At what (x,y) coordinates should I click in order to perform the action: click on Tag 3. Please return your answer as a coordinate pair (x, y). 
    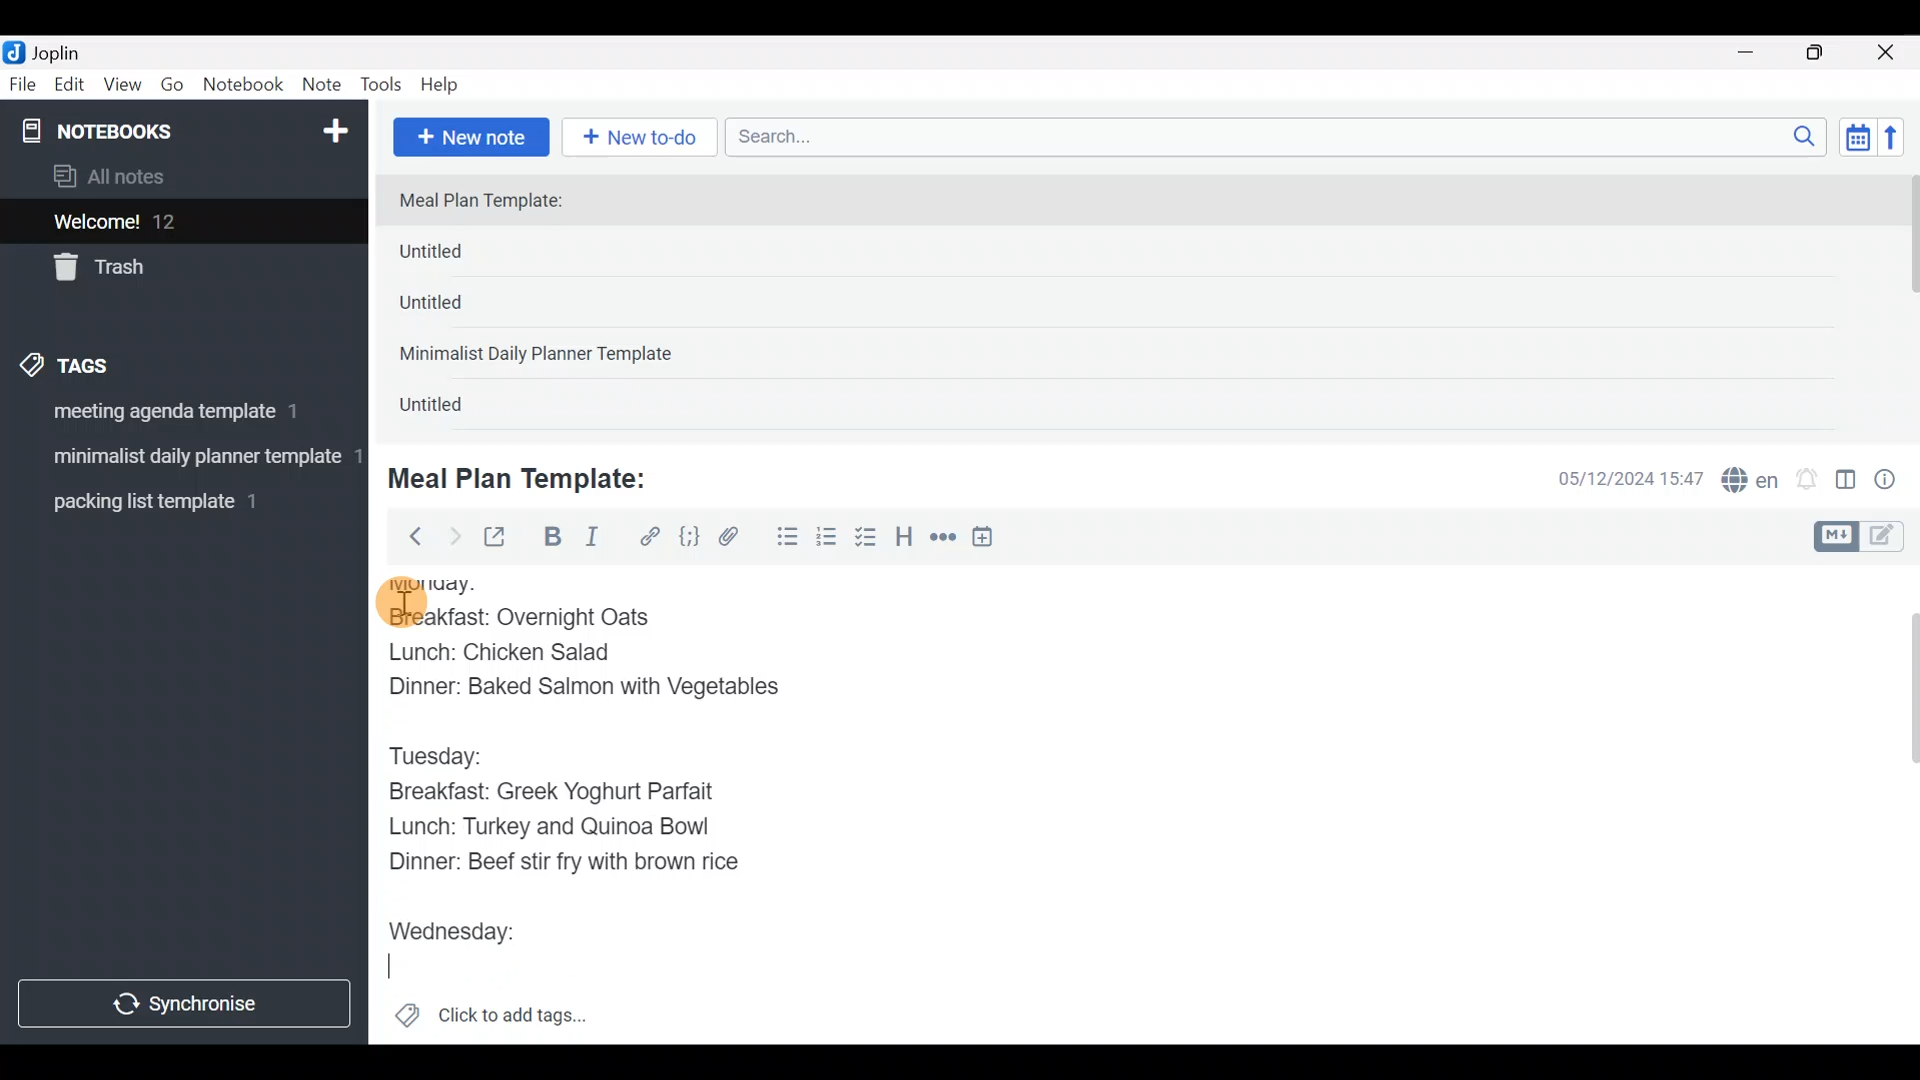
    Looking at the image, I should click on (177, 501).